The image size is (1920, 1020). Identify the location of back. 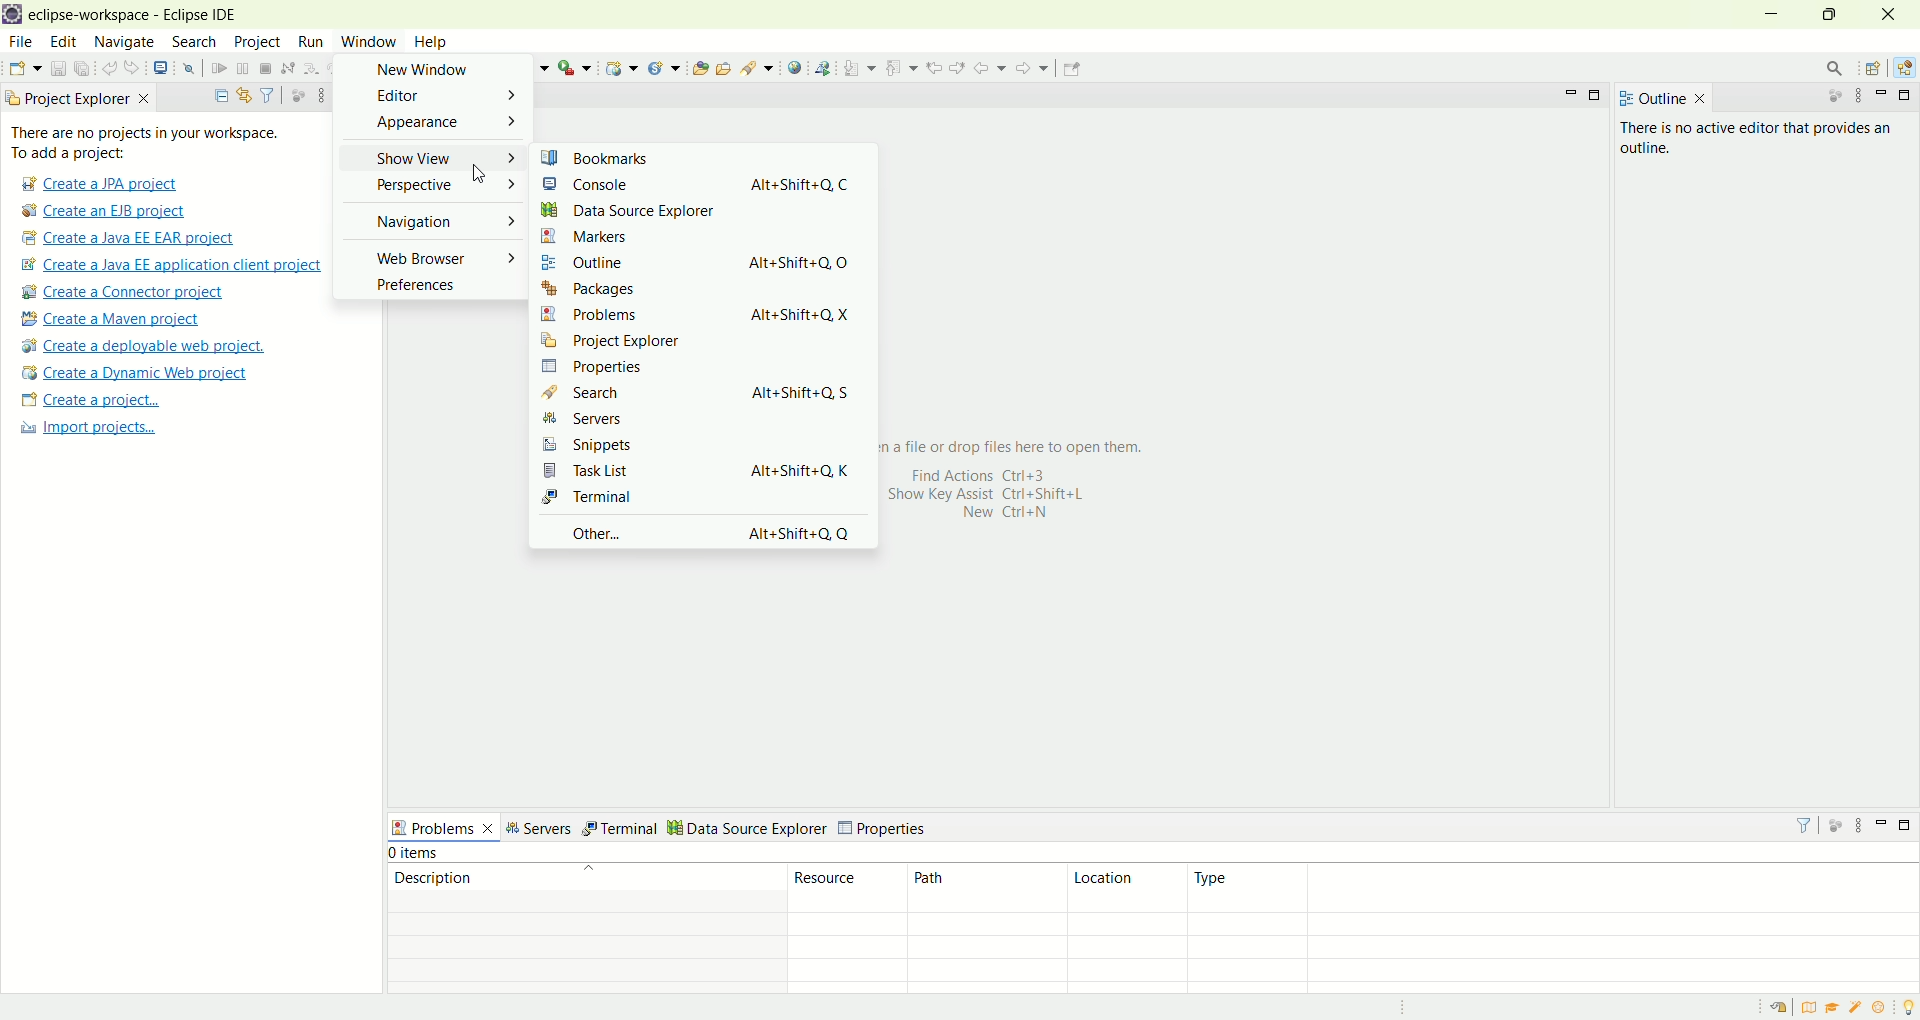
(991, 67).